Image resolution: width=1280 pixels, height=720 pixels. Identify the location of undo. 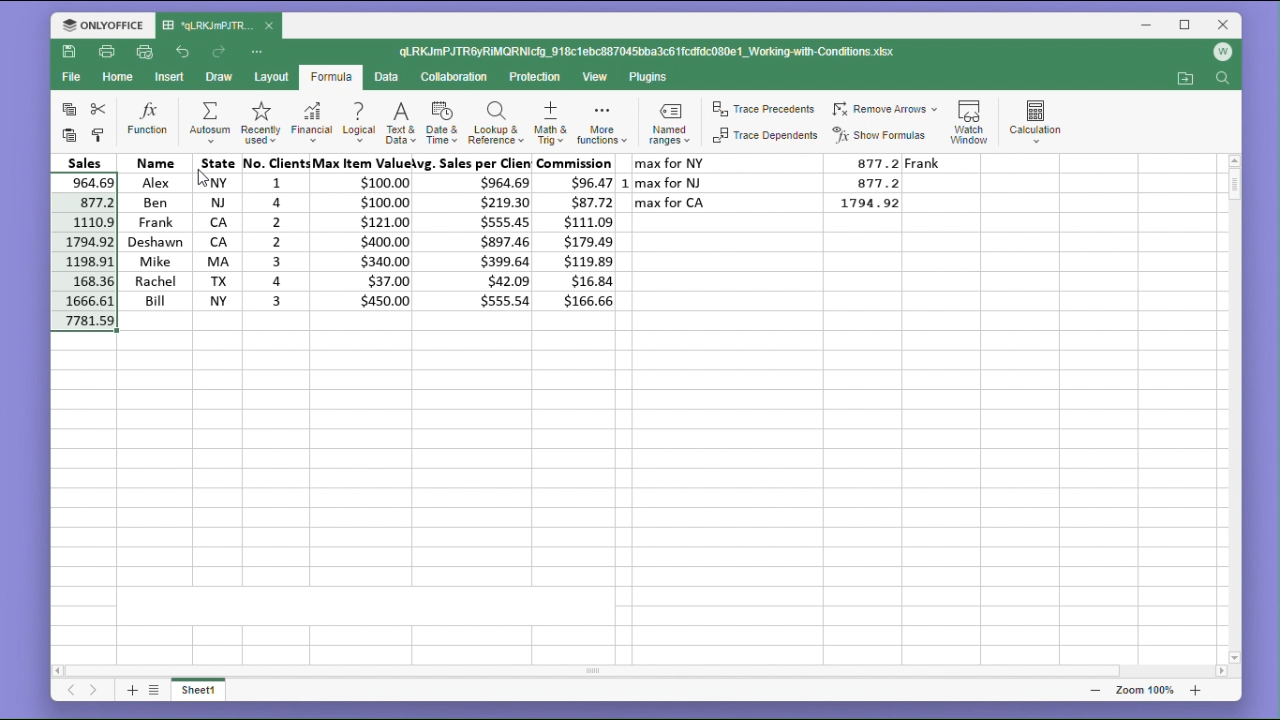
(183, 50).